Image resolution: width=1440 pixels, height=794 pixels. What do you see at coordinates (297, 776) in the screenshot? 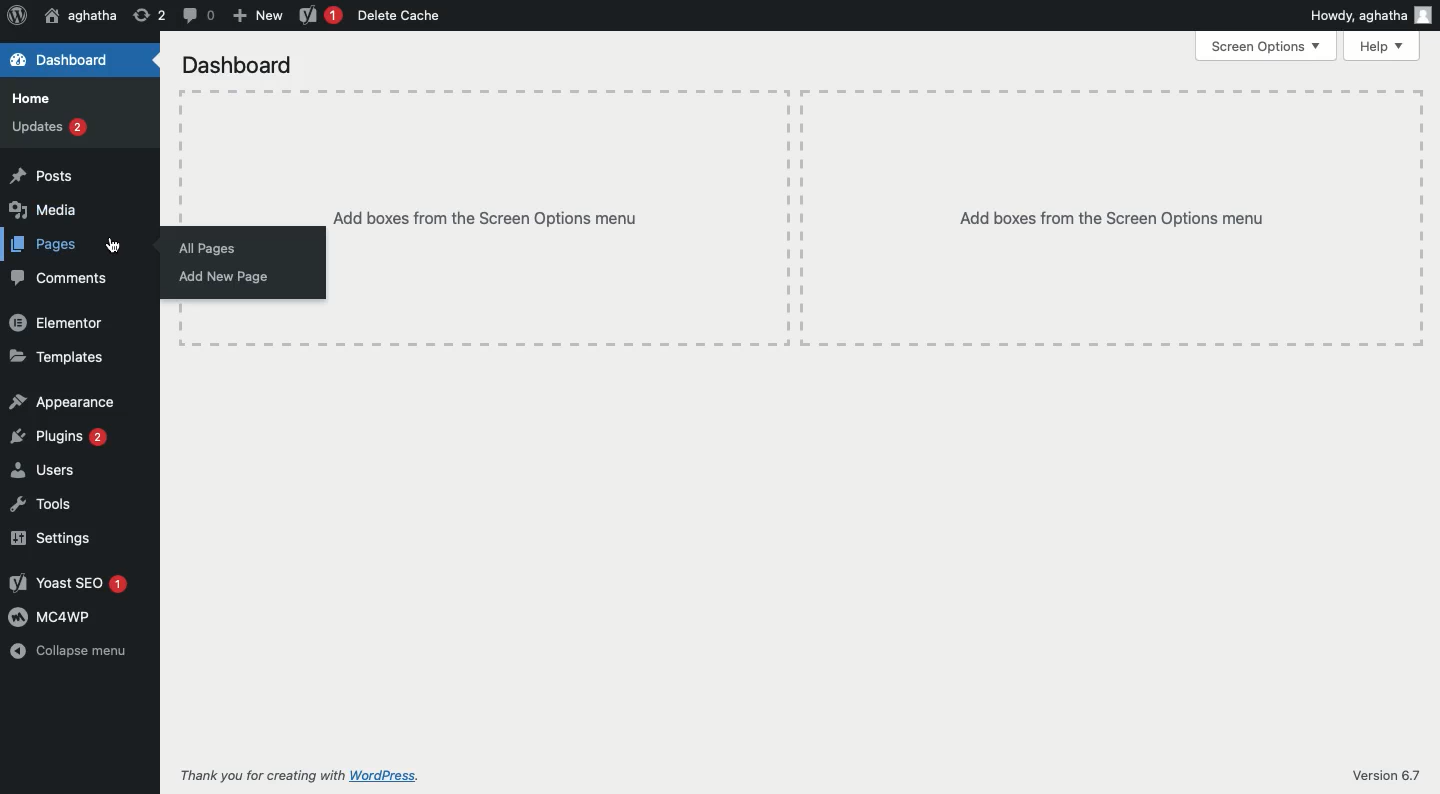
I see `Thank you for creating with WordPress` at bounding box center [297, 776].